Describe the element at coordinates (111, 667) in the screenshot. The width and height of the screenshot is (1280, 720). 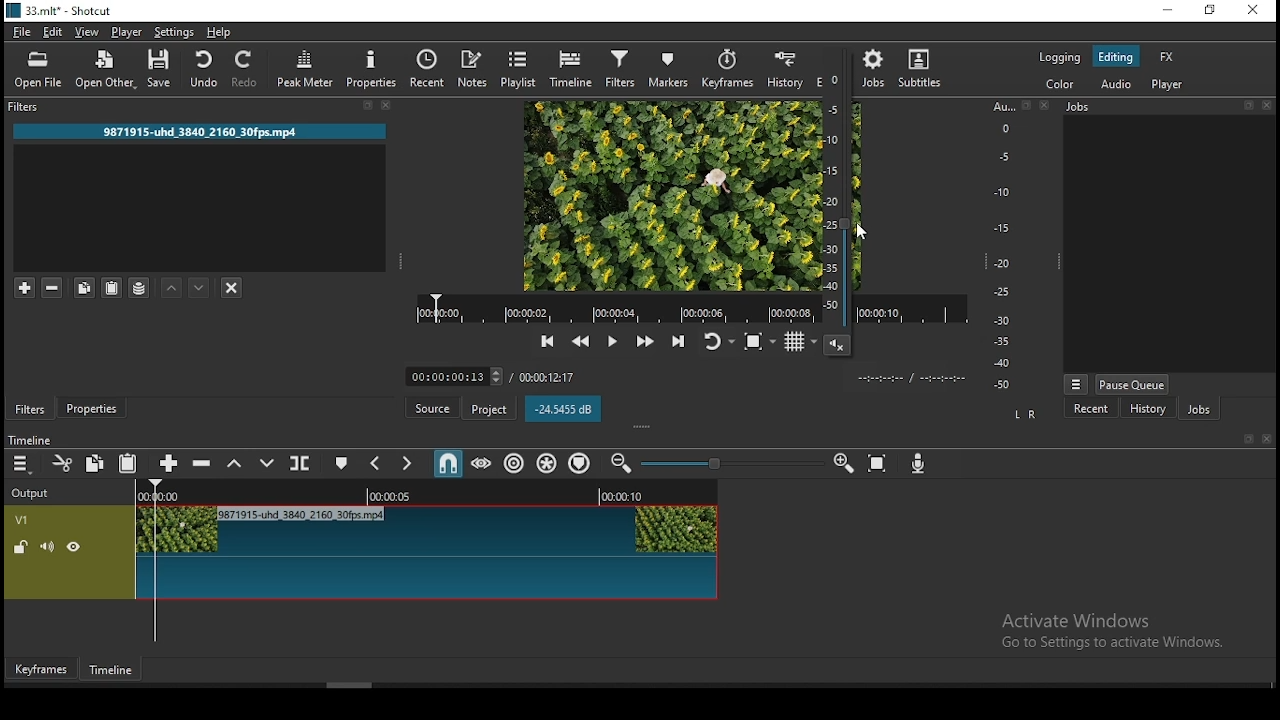
I see `timeline` at that location.